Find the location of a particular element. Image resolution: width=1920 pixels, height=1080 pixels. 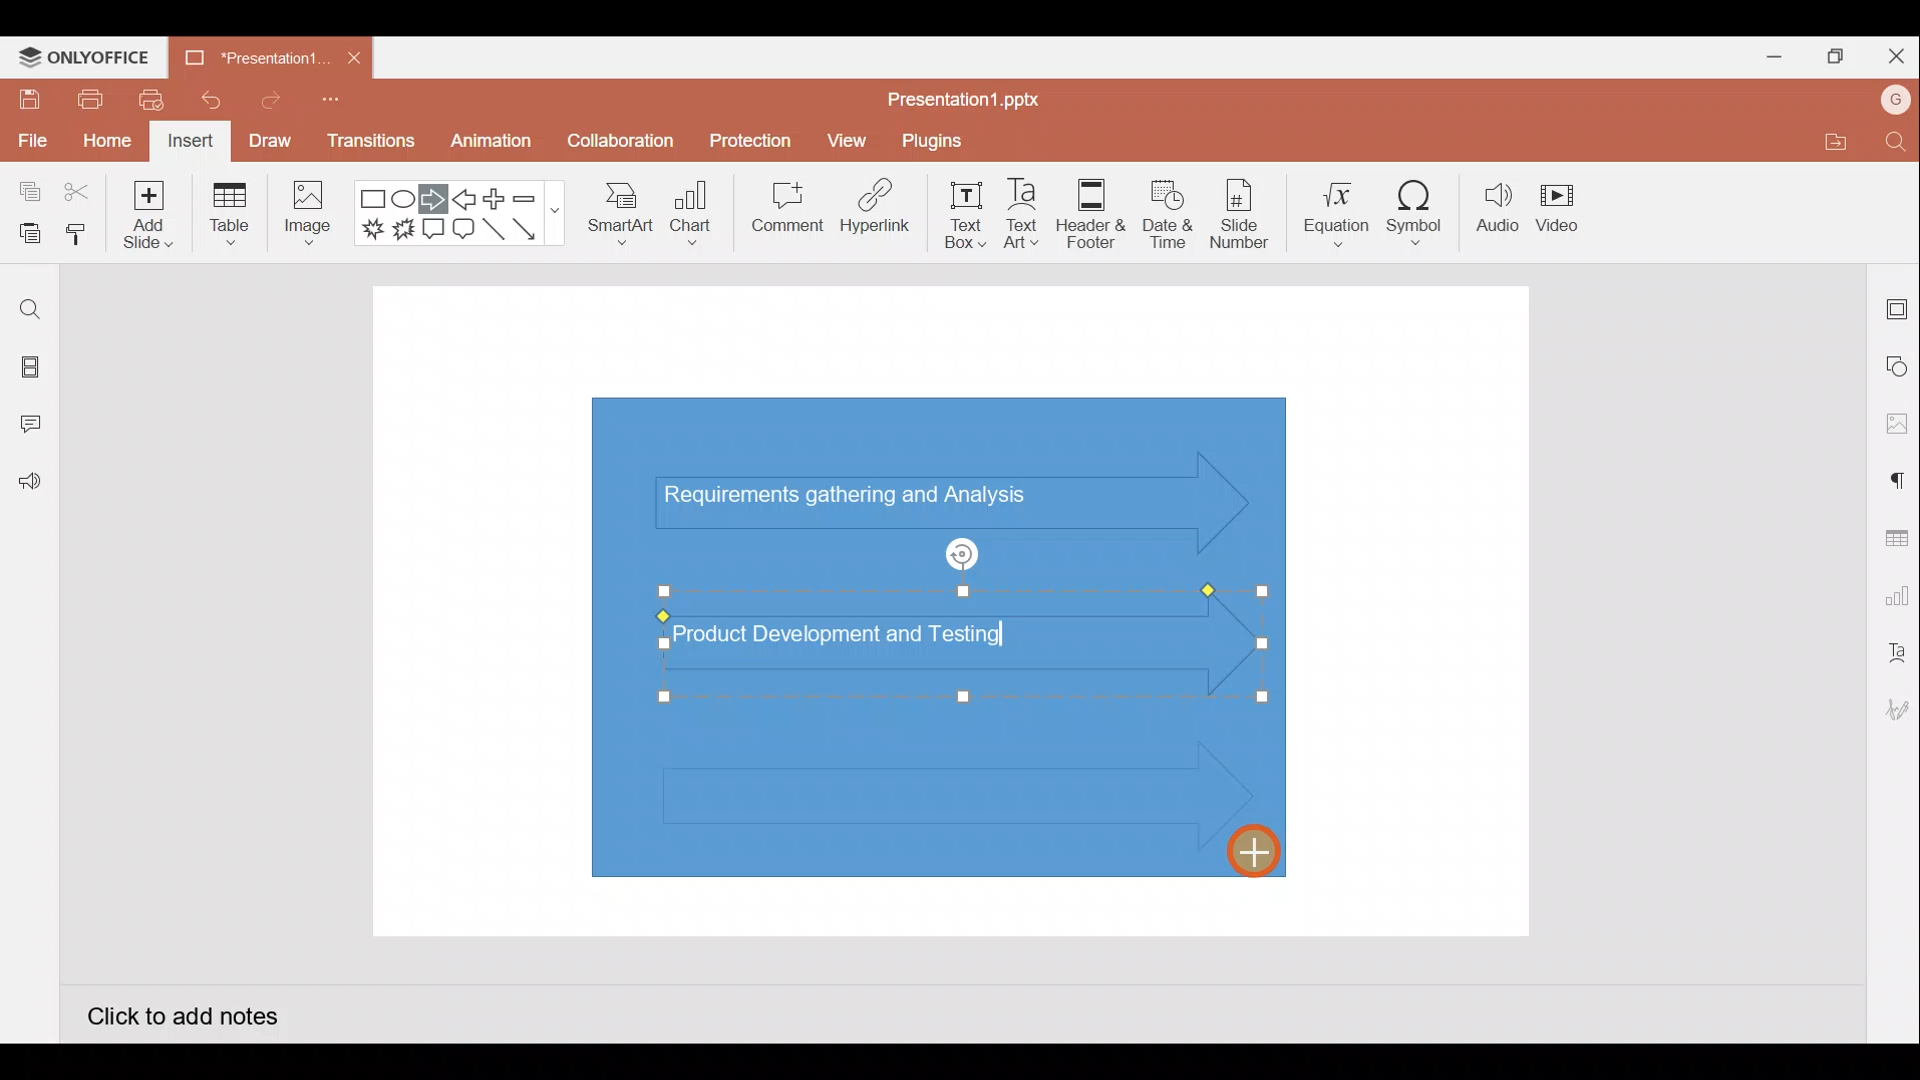

Protection is located at coordinates (745, 141).